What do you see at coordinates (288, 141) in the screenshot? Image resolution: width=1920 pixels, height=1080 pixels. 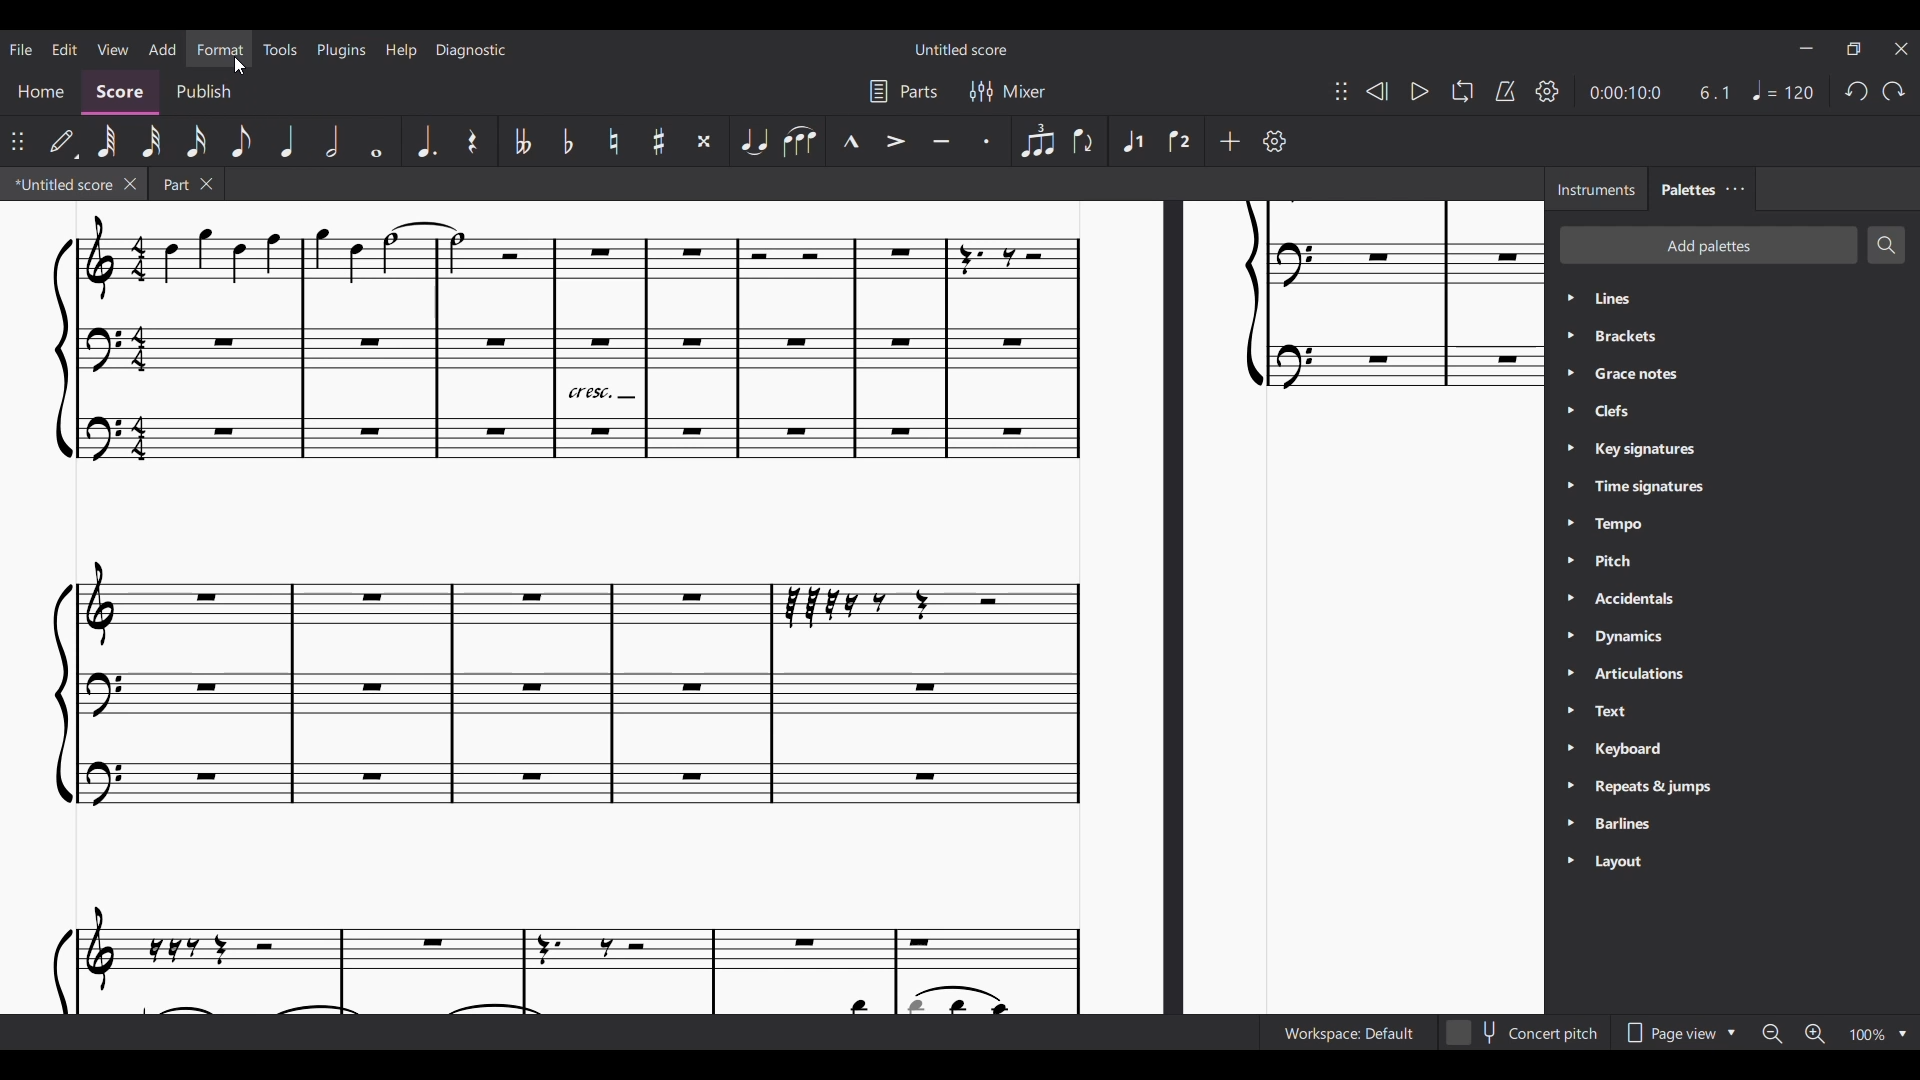 I see `Quarter note` at bounding box center [288, 141].